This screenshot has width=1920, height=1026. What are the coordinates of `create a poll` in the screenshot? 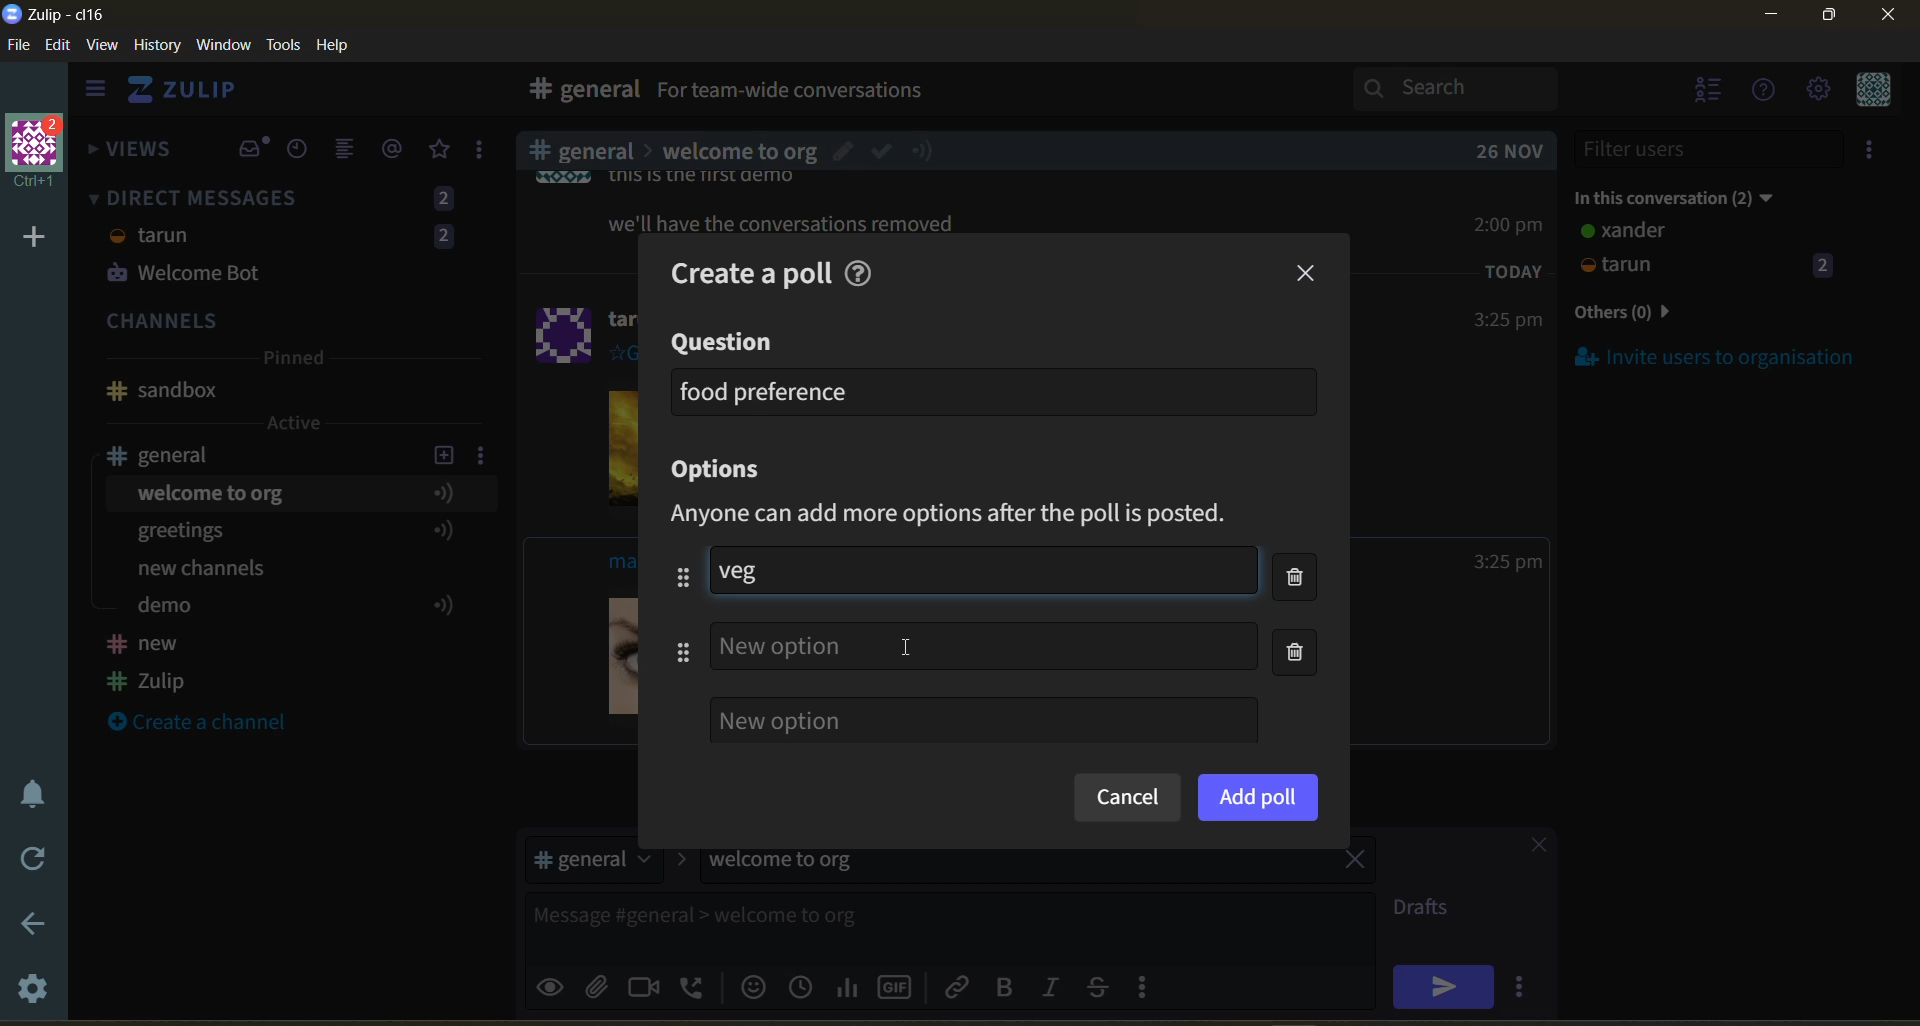 It's located at (745, 273).